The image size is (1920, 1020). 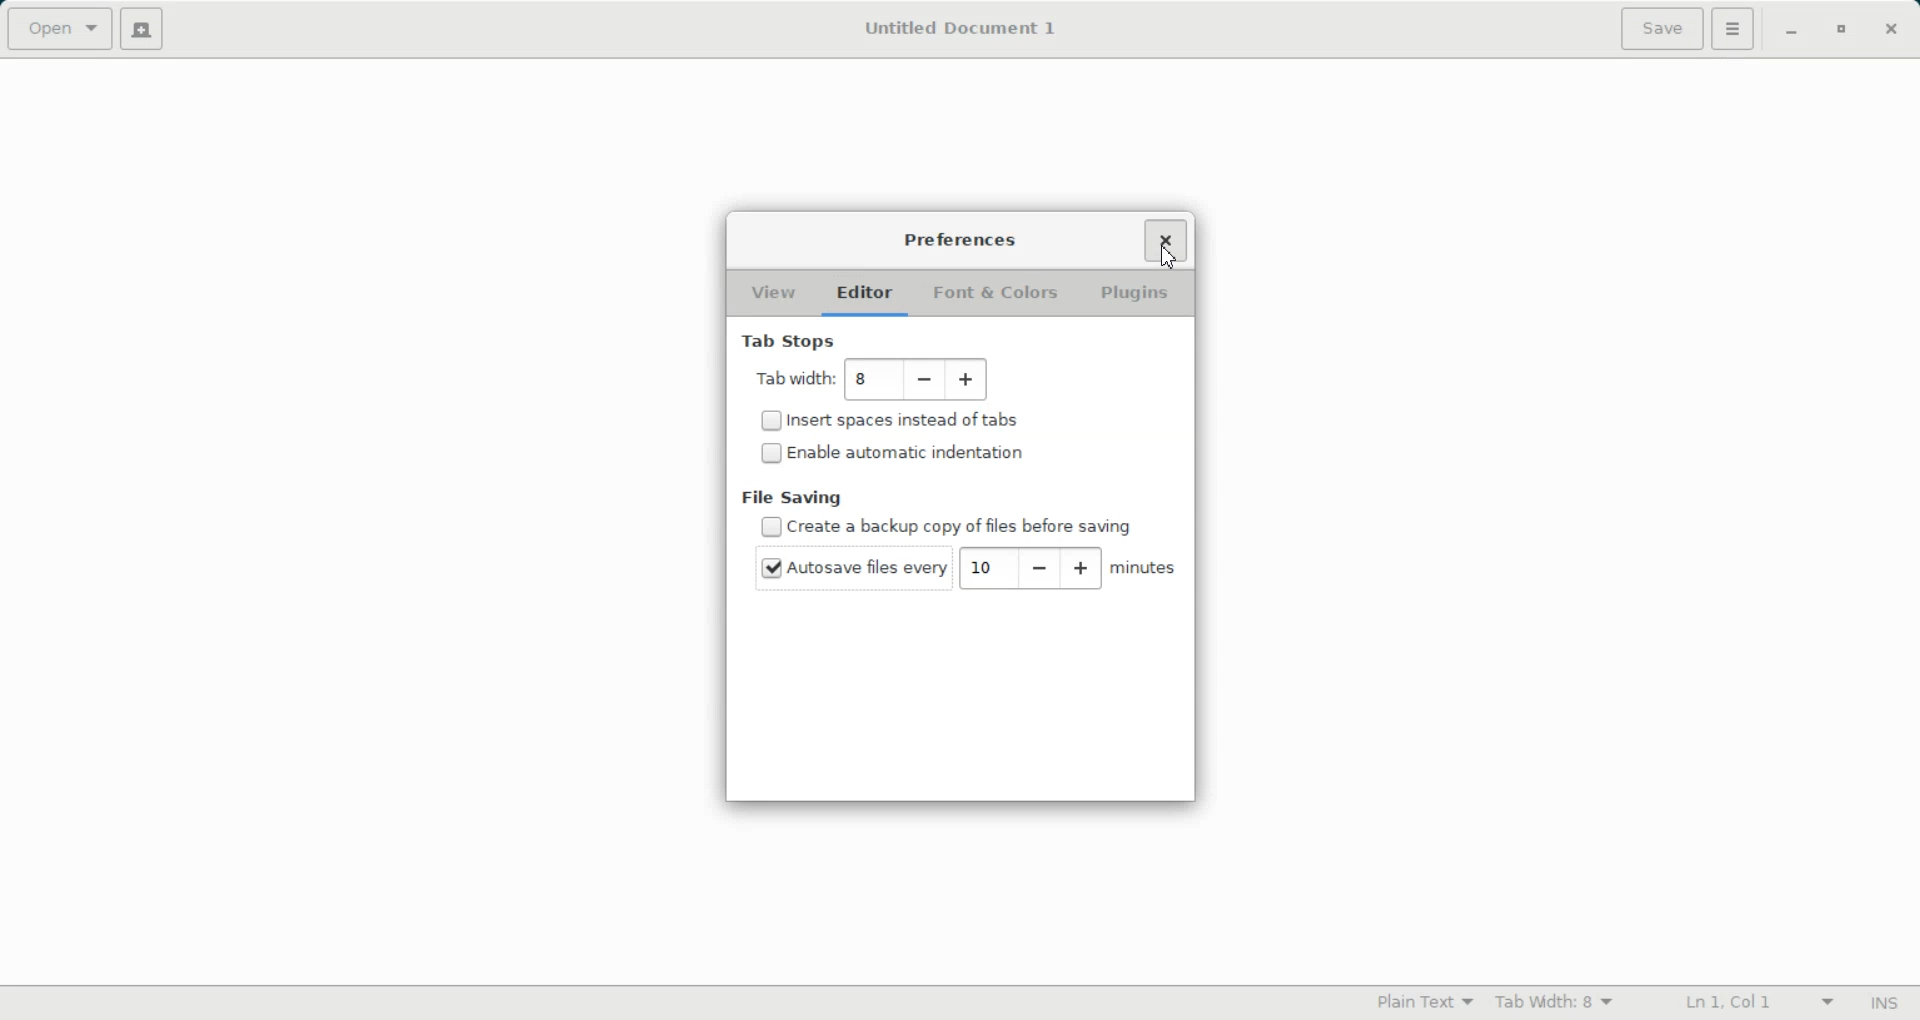 I want to click on Tab width , so click(x=791, y=380).